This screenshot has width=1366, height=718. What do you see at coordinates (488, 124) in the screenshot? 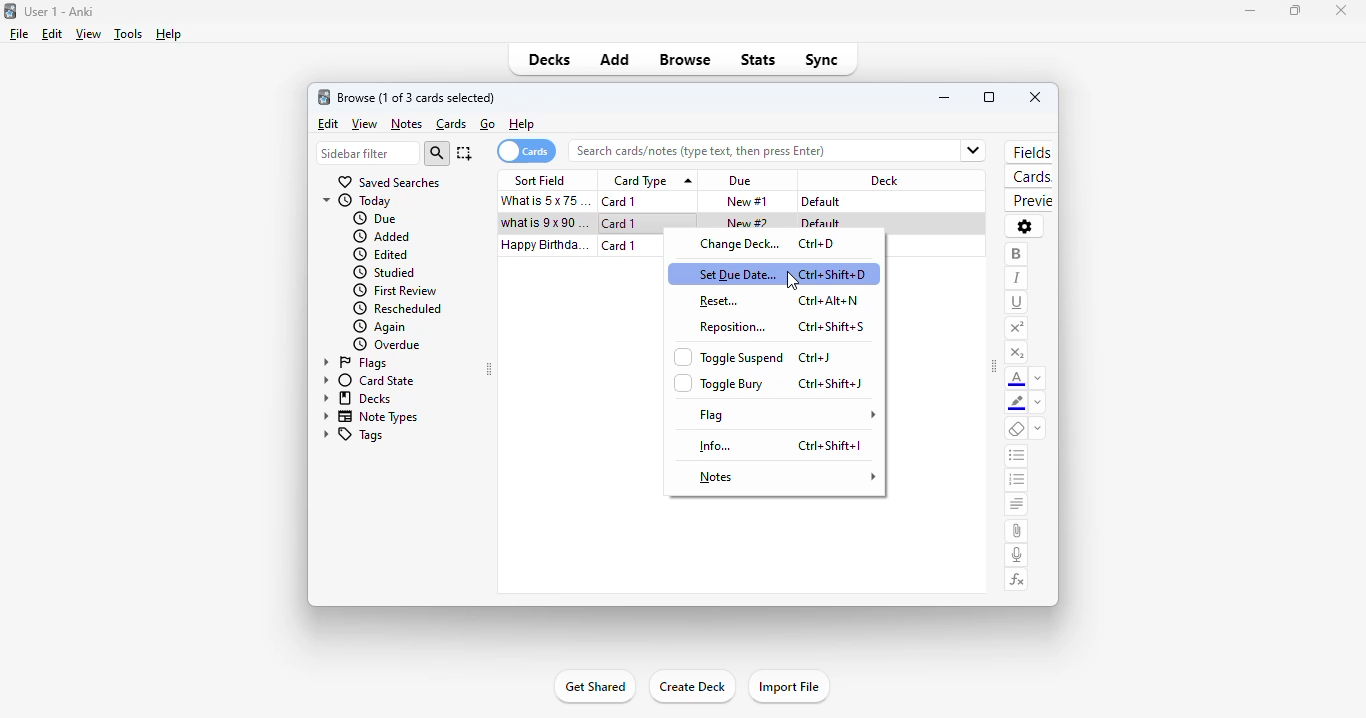
I see `go` at bounding box center [488, 124].